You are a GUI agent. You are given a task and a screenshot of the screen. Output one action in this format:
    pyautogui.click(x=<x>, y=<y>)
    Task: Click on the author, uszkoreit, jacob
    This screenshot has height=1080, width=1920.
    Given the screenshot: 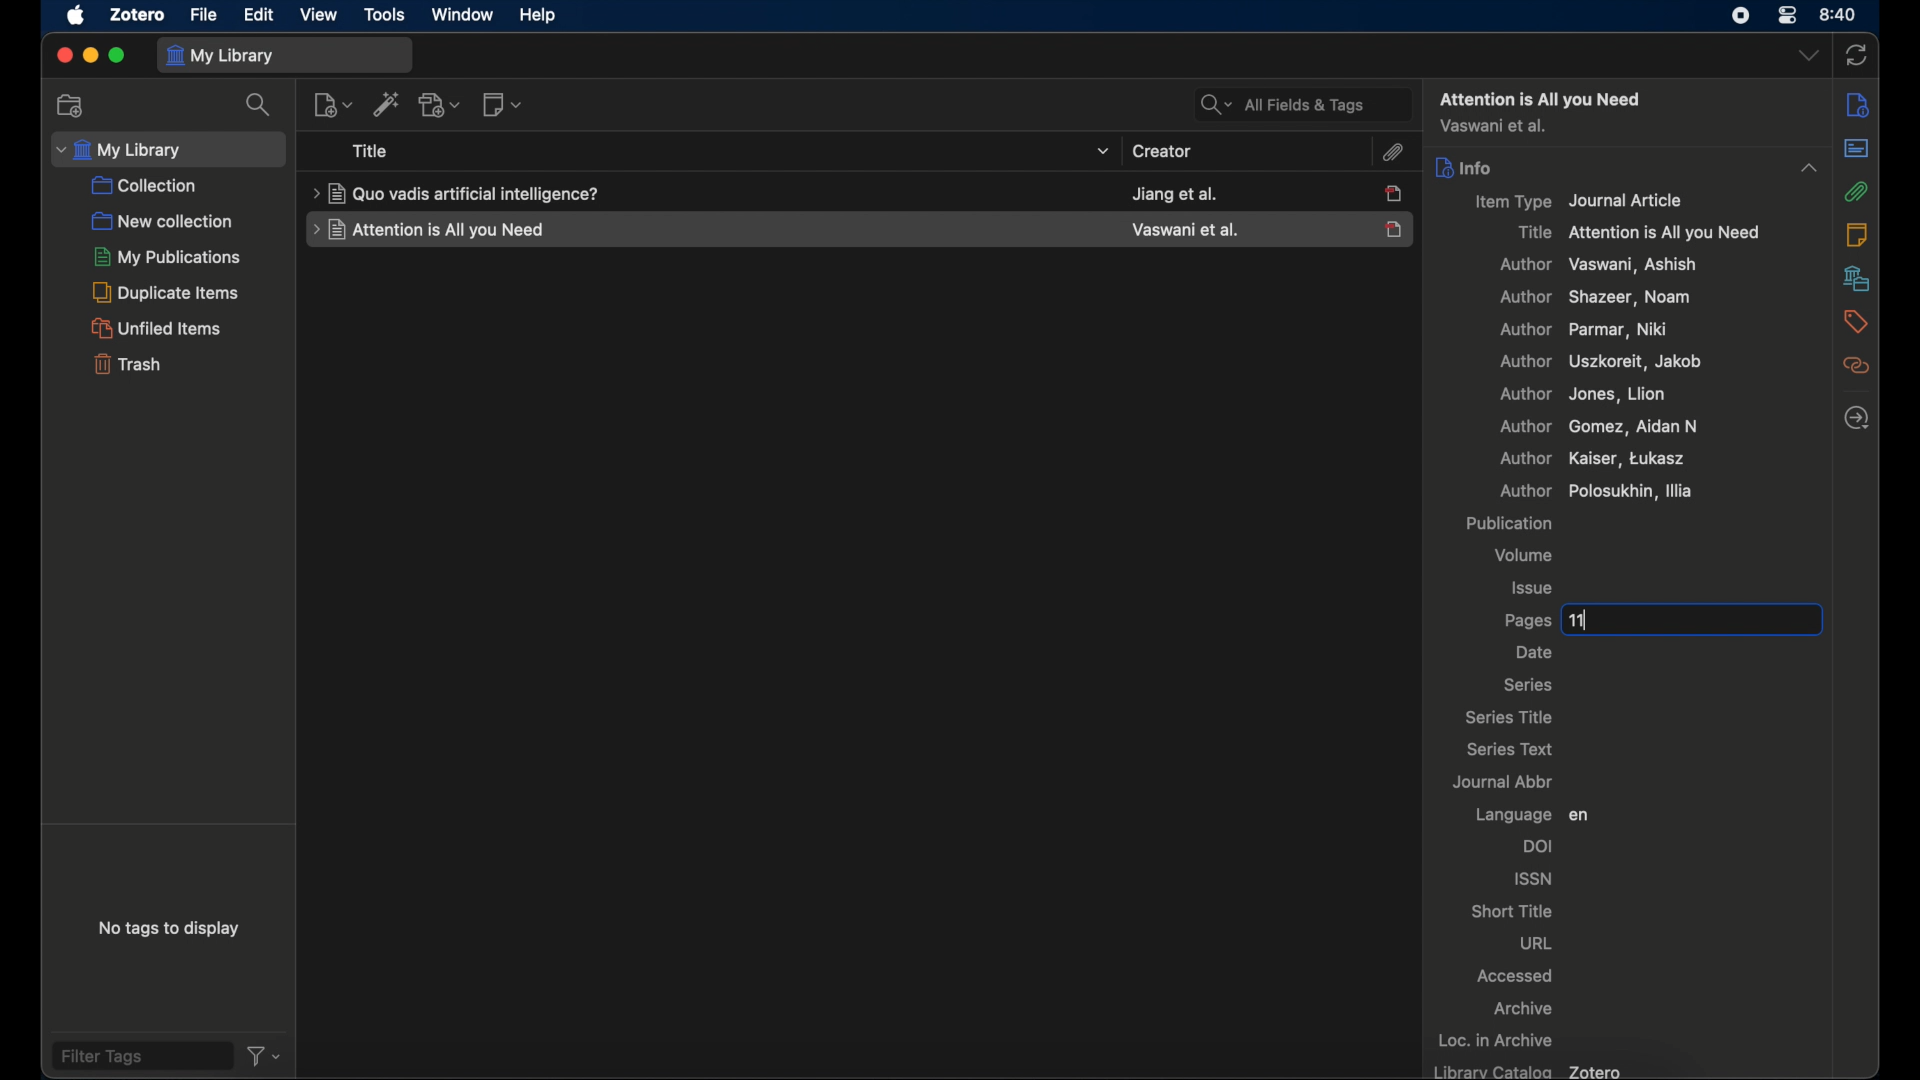 What is the action you would take?
    pyautogui.click(x=1605, y=362)
    